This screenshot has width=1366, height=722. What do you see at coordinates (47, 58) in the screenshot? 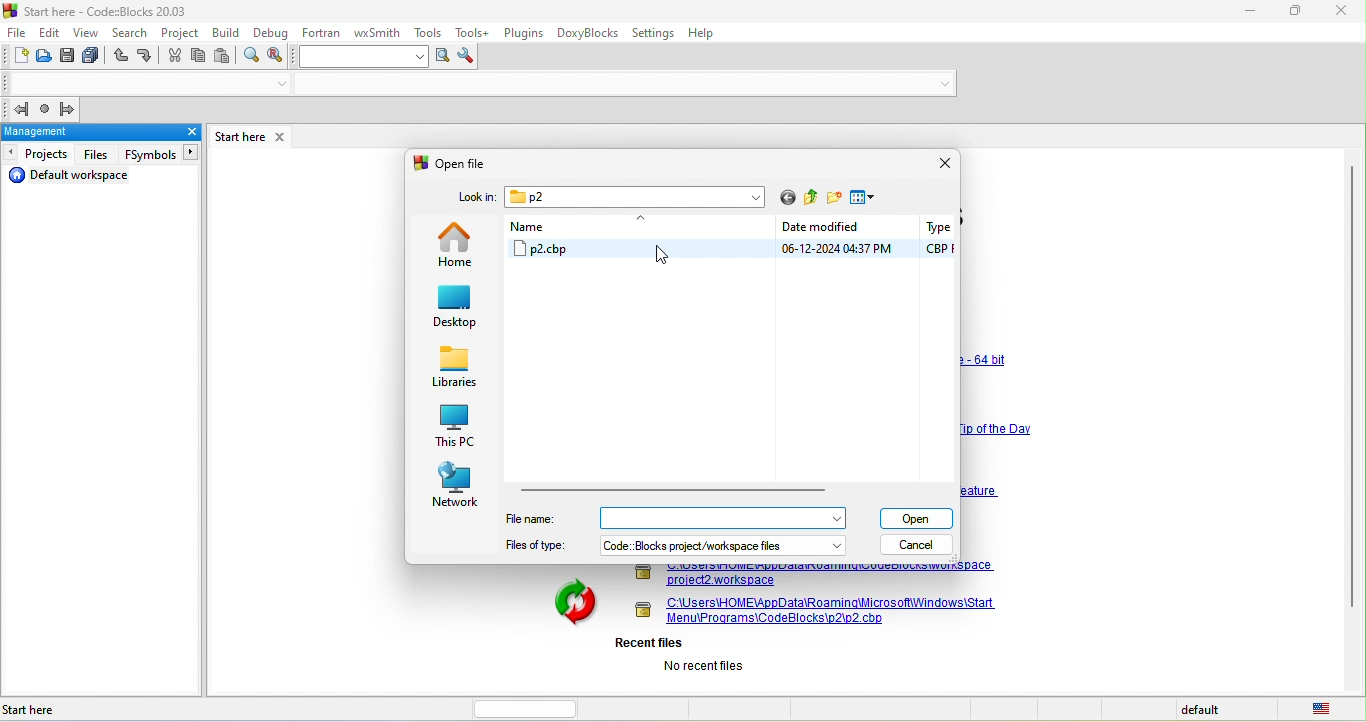
I see `open` at bounding box center [47, 58].